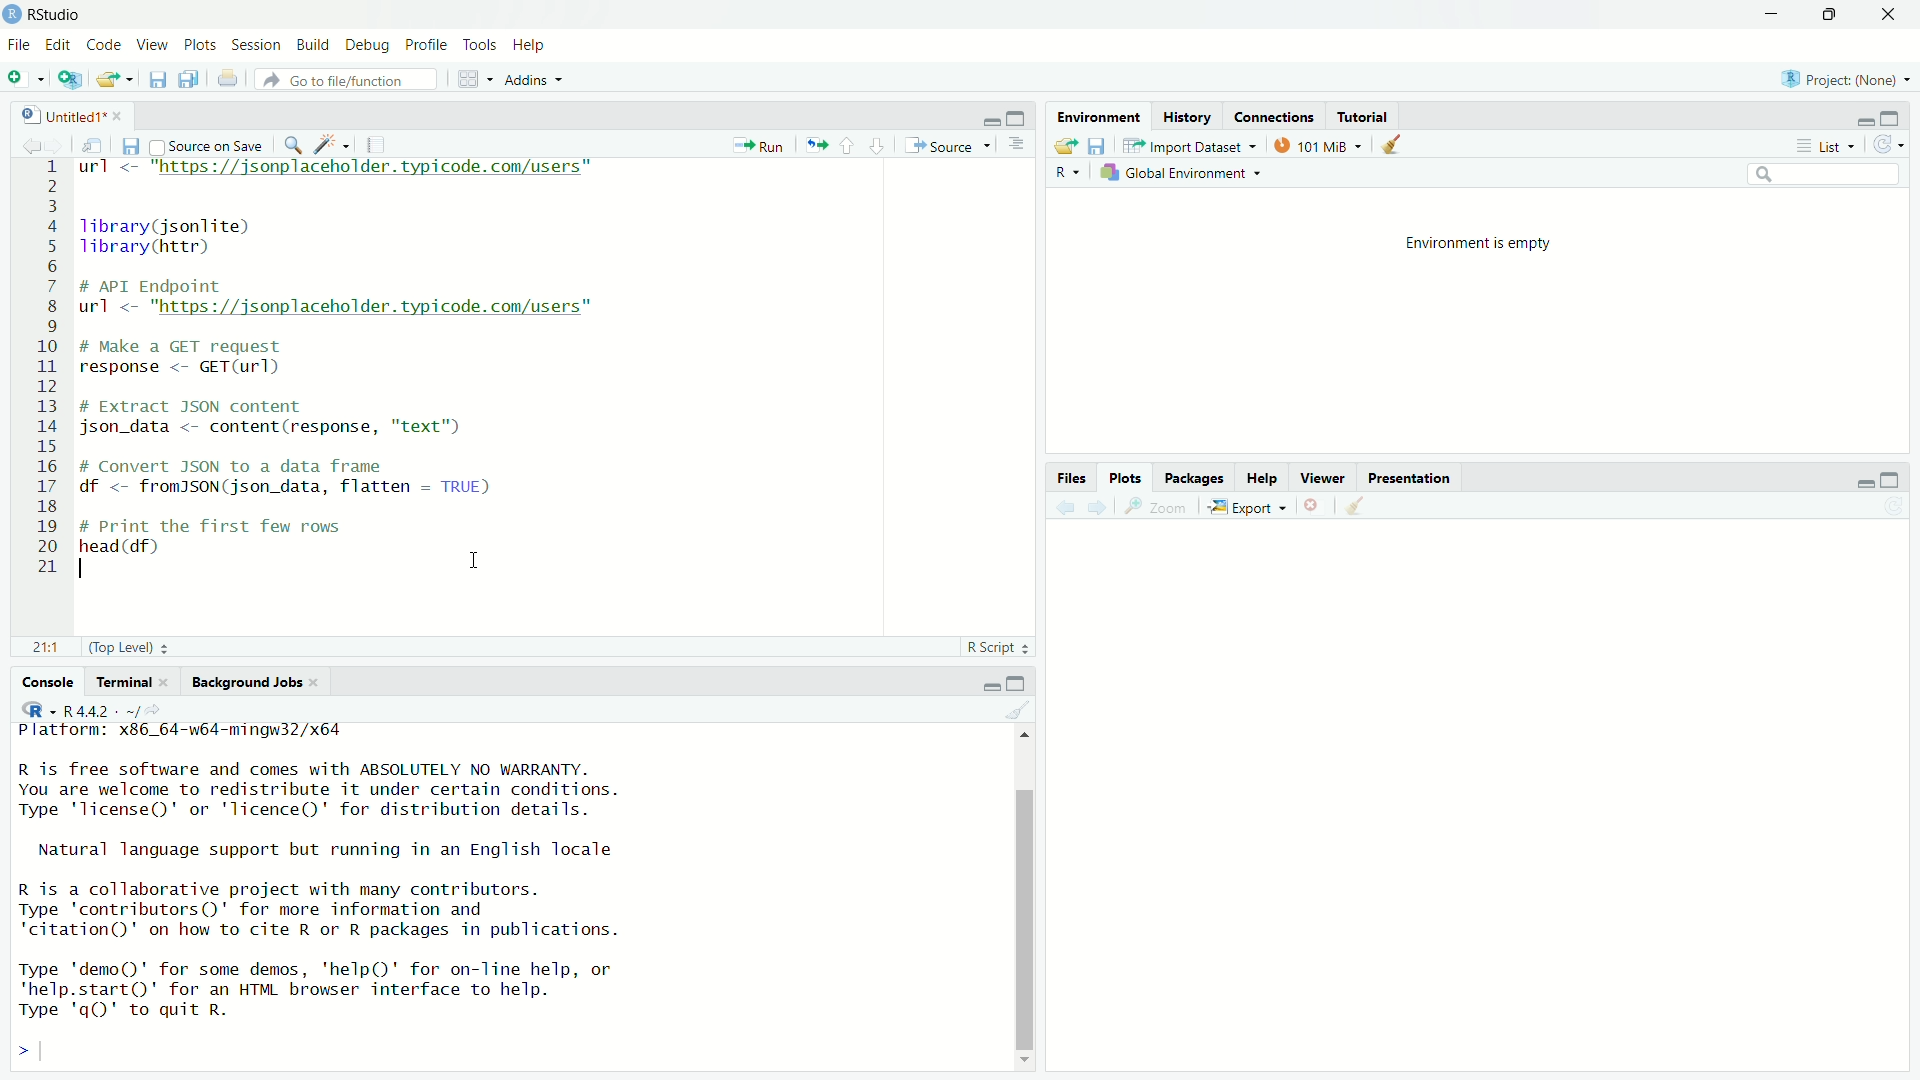  Describe the element at coordinates (156, 77) in the screenshot. I see `Save` at that location.